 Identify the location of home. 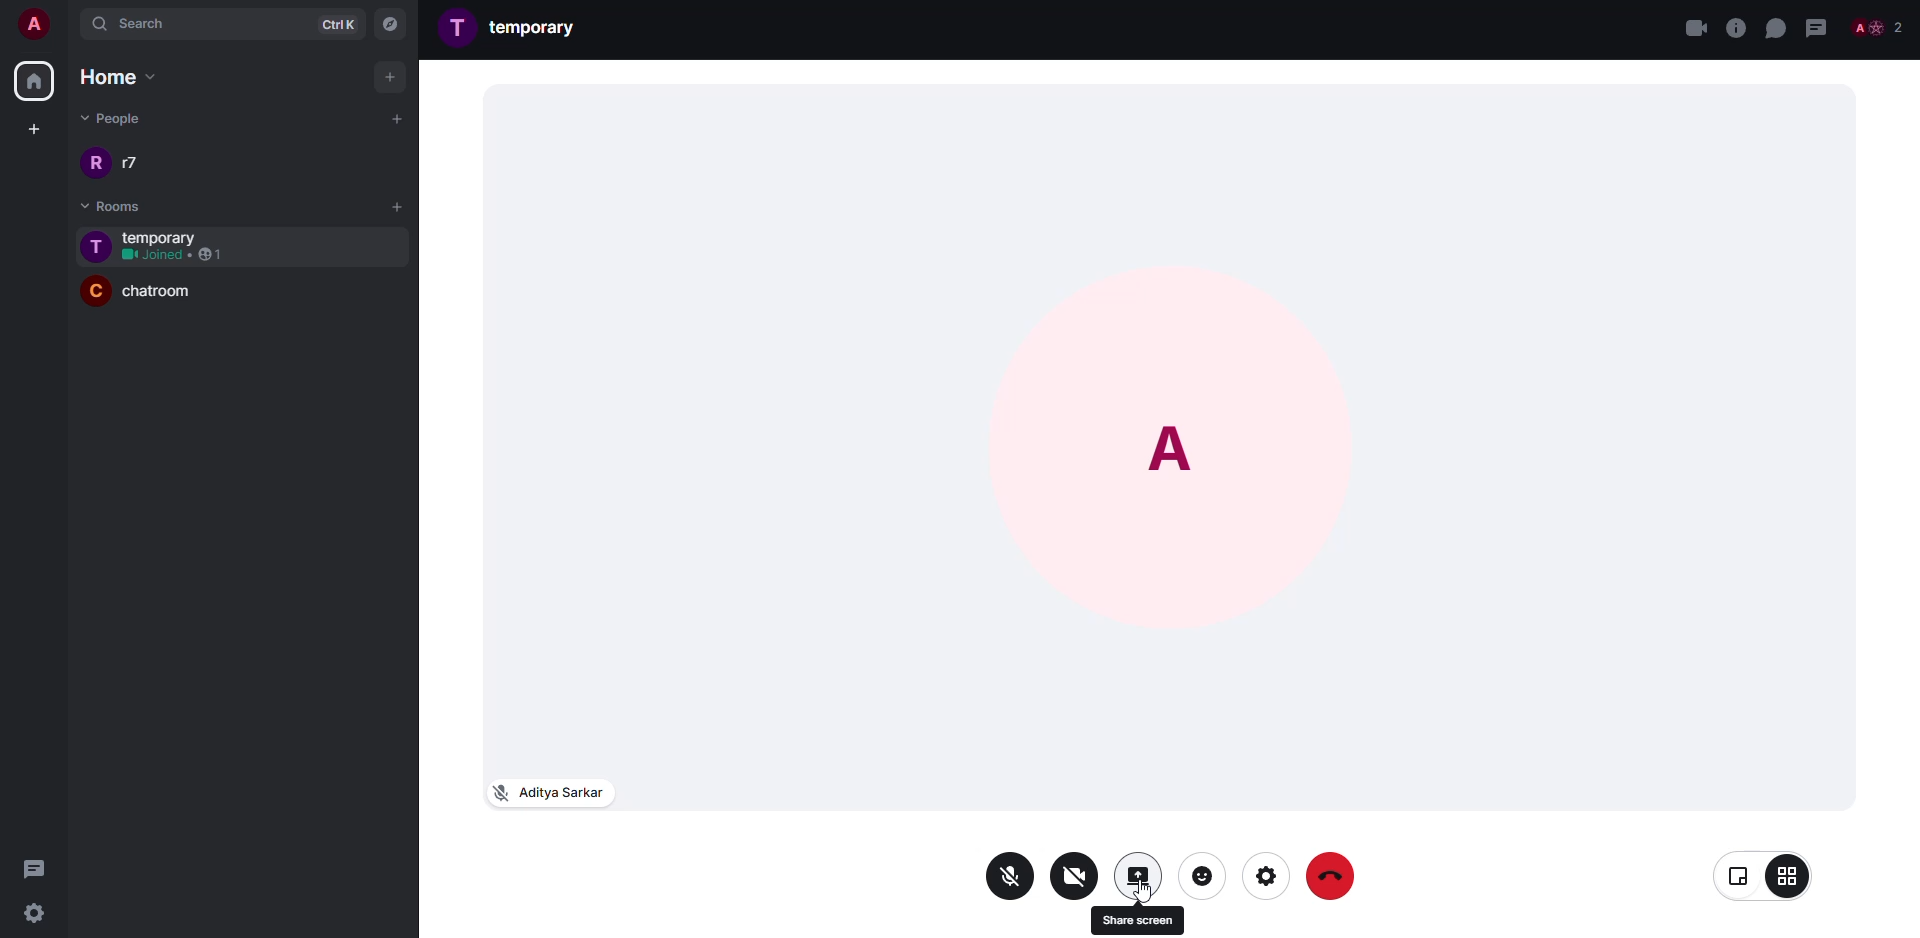
(33, 82).